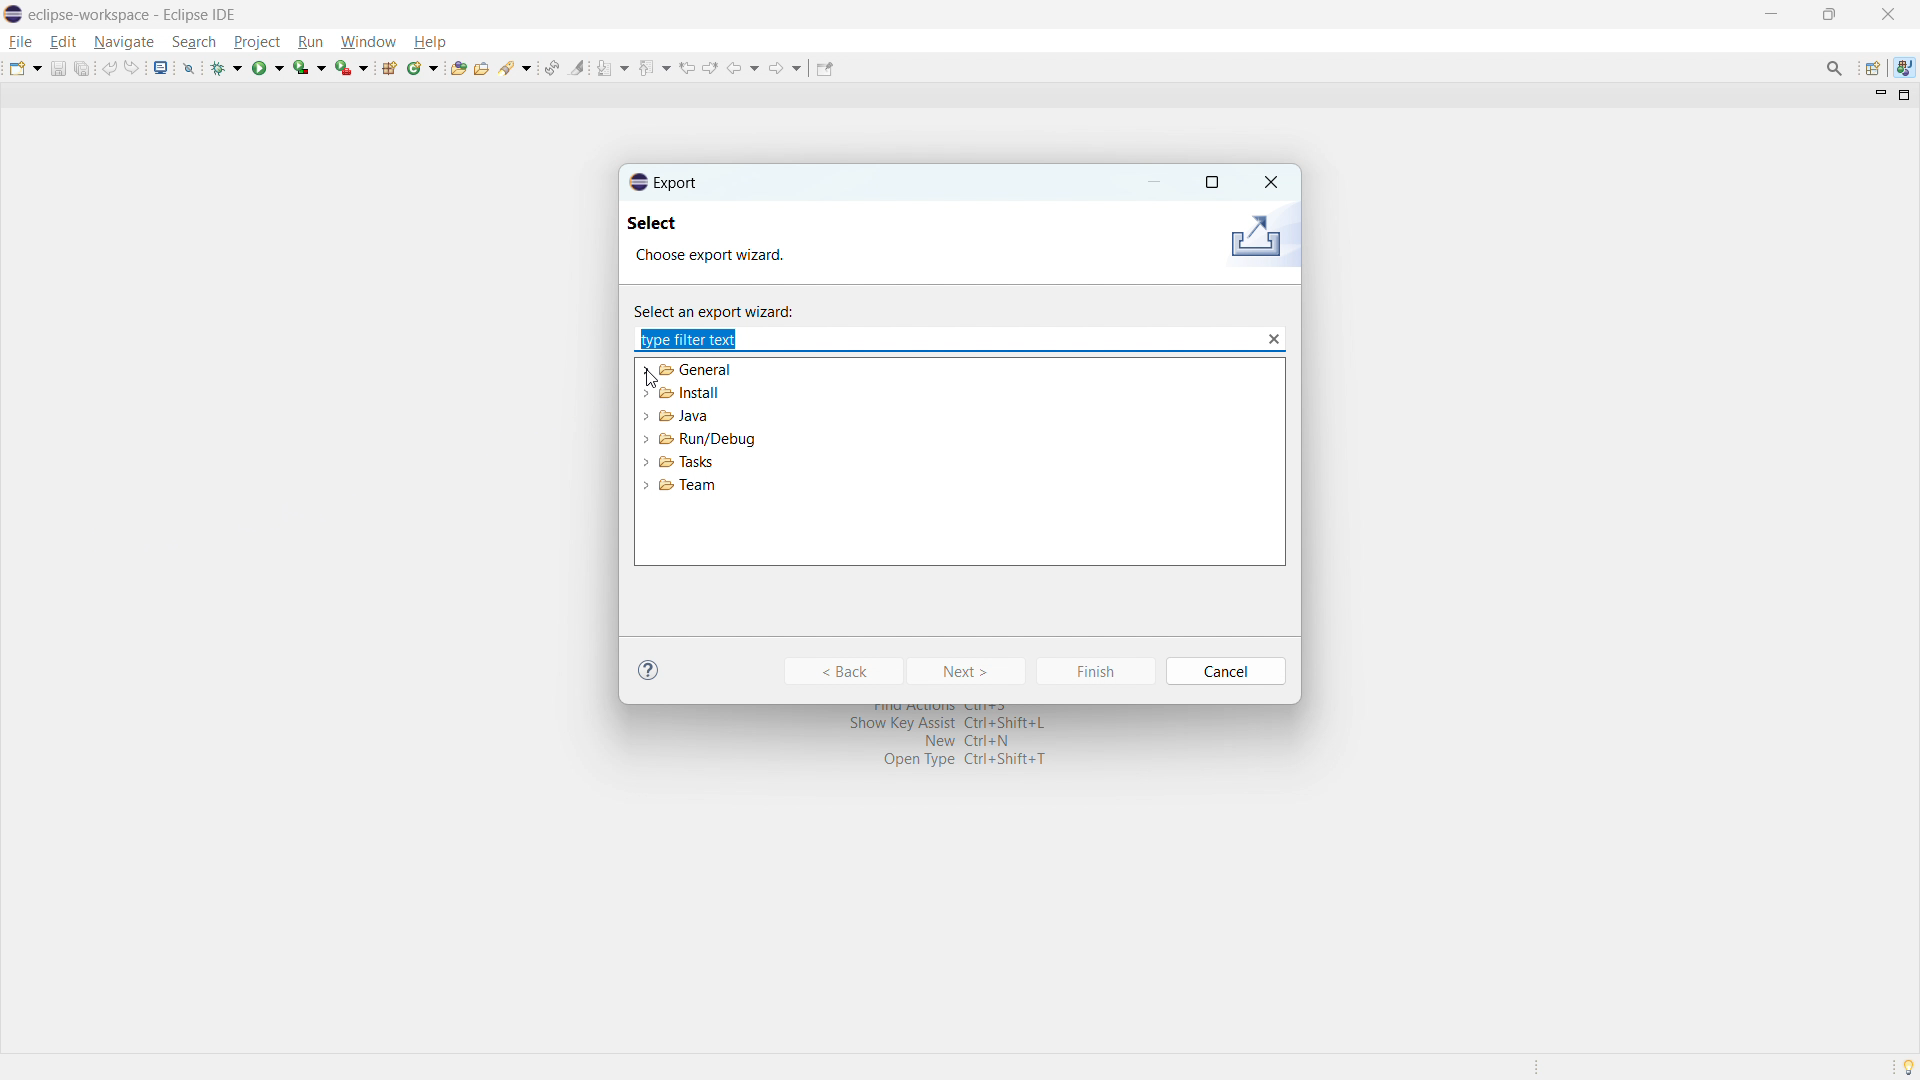  What do you see at coordinates (687, 68) in the screenshot?
I see `view previous location` at bounding box center [687, 68].